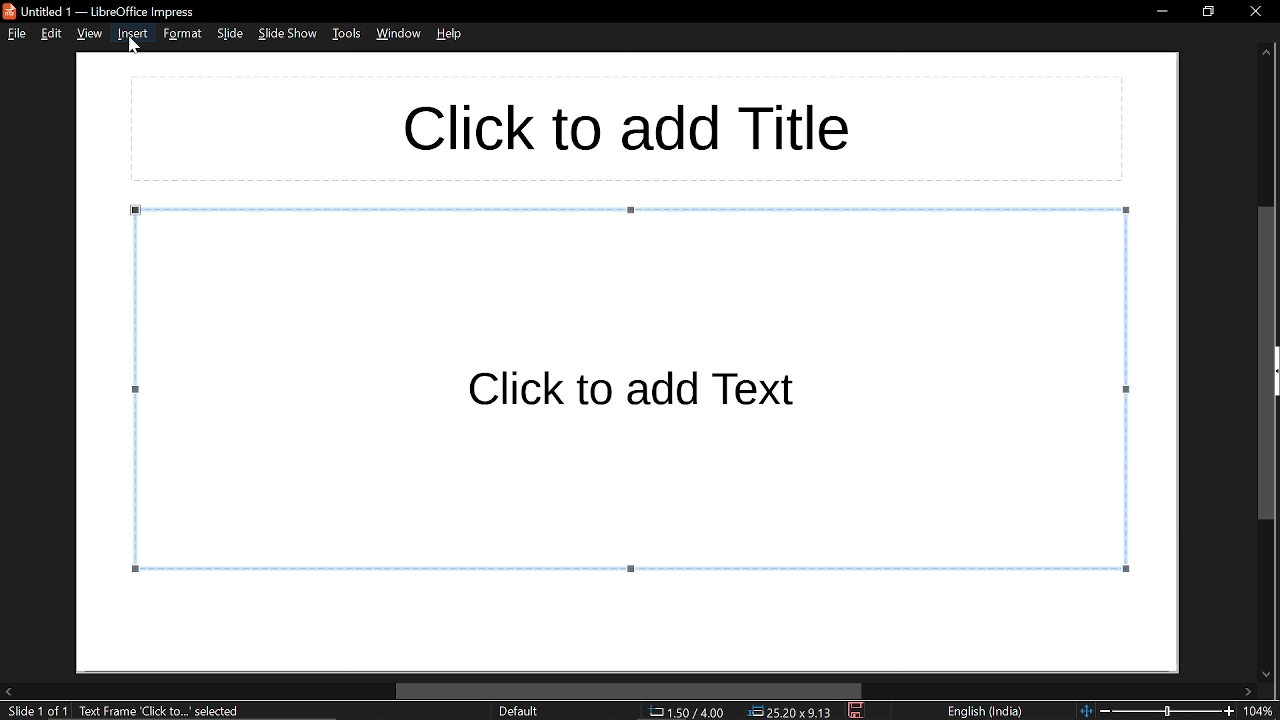 Image resolution: width=1280 pixels, height=720 pixels. What do you see at coordinates (52, 33) in the screenshot?
I see `edit` at bounding box center [52, 33].